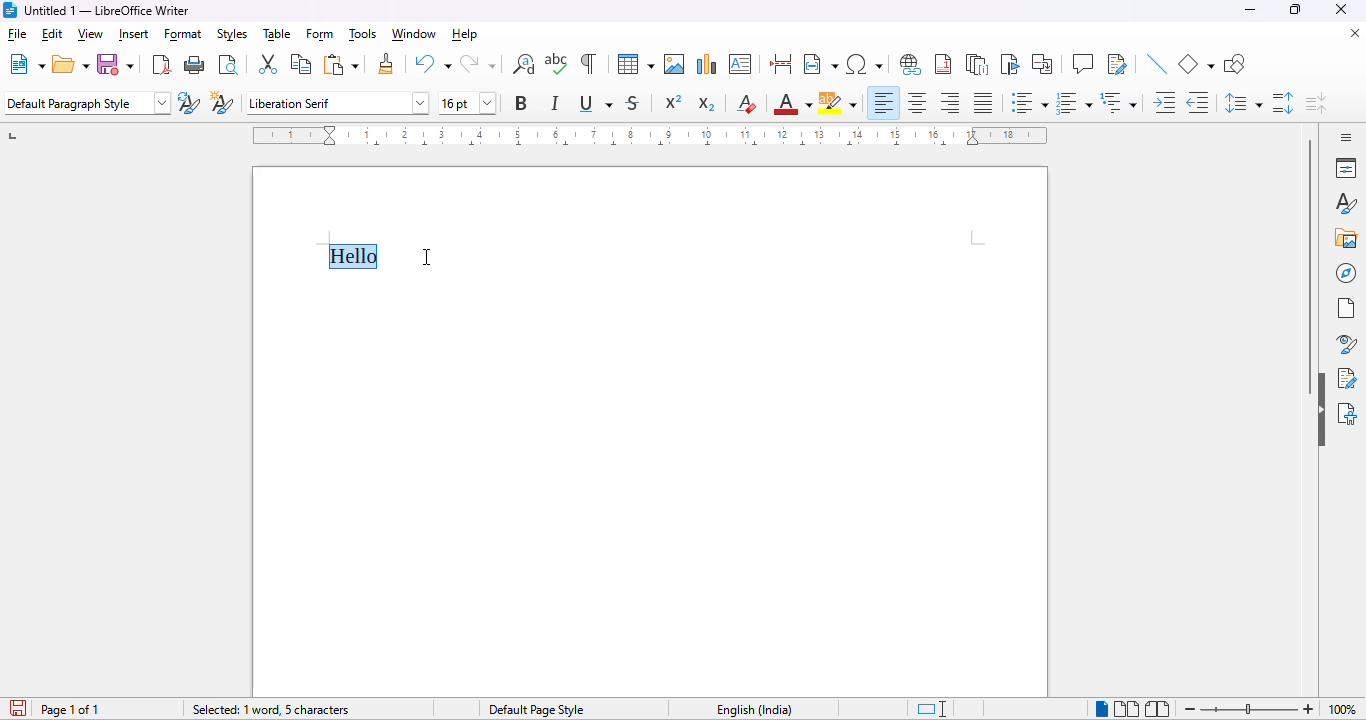 This screenshot has height=720, width=1366. Describe the element at coordinates (1345, 238) in the screenshot. I see `gallery` at that location.